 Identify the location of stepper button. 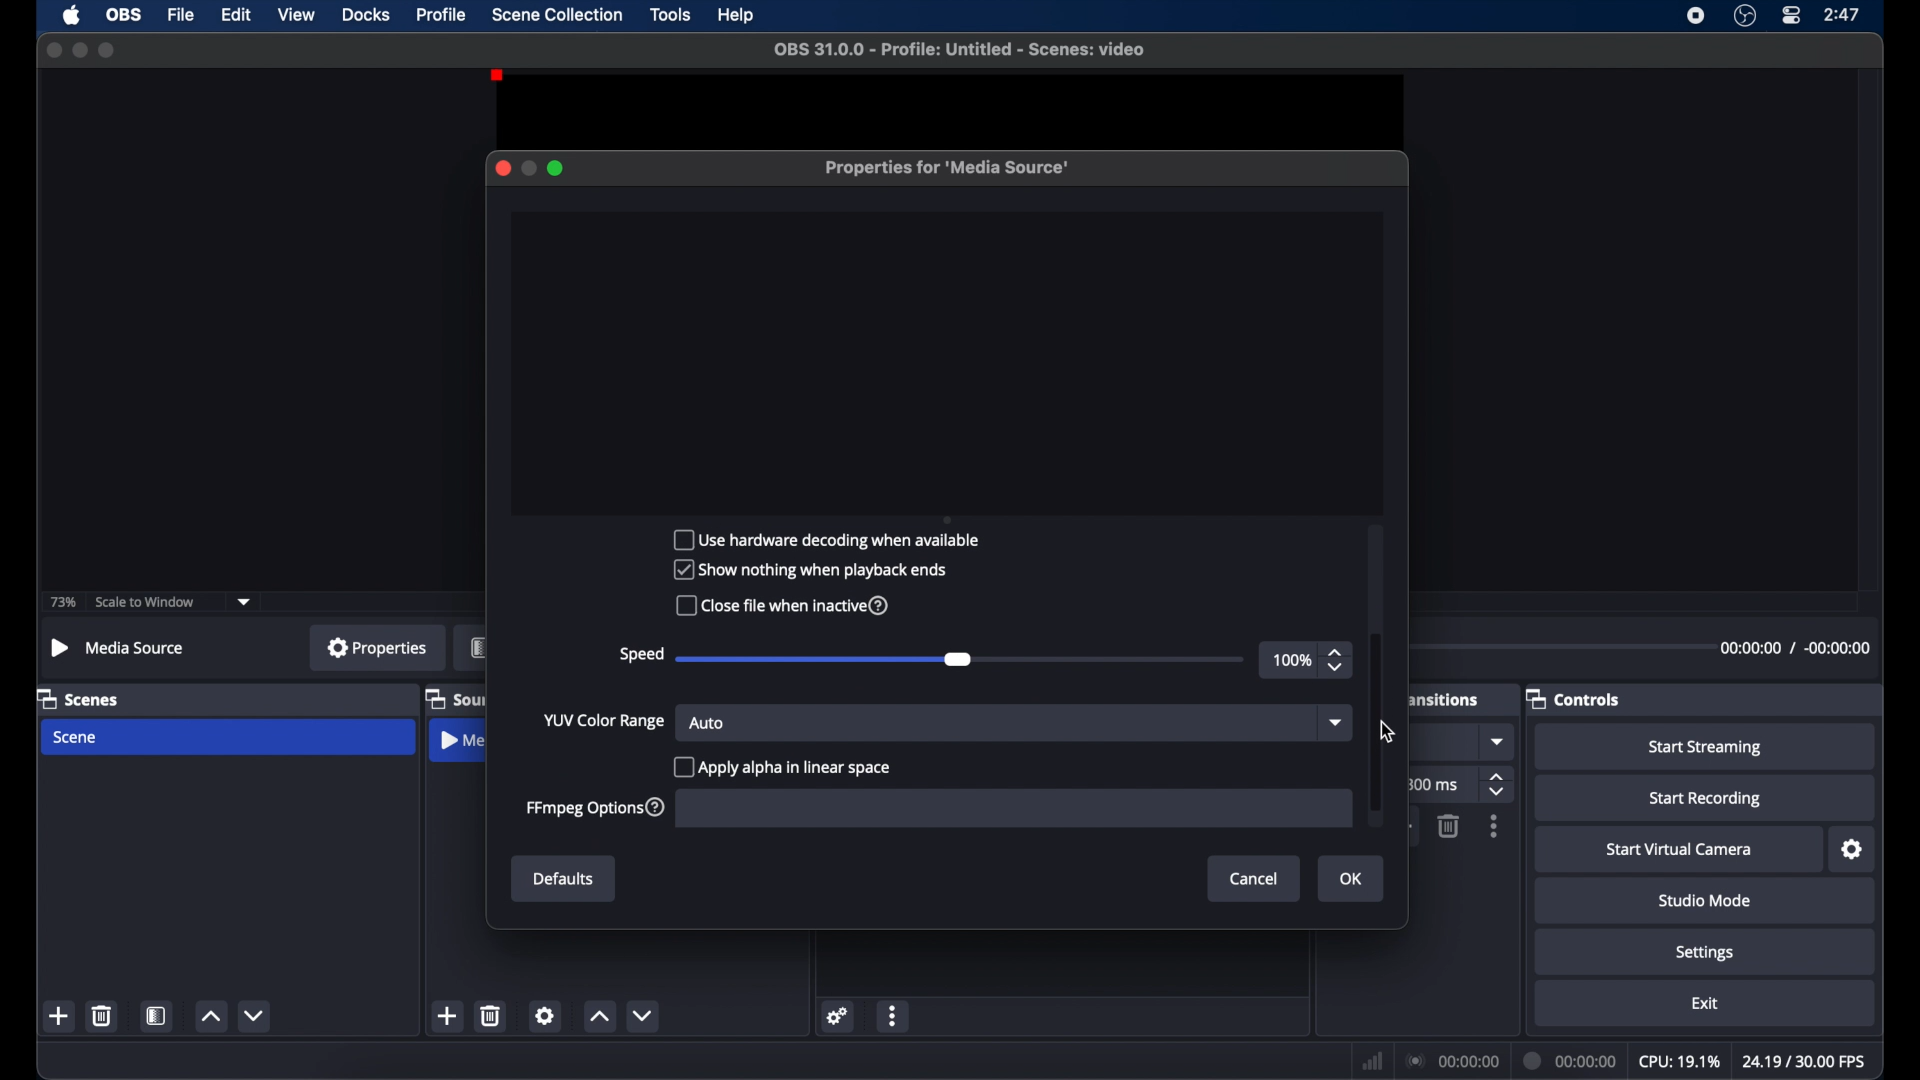
(1338, 660).